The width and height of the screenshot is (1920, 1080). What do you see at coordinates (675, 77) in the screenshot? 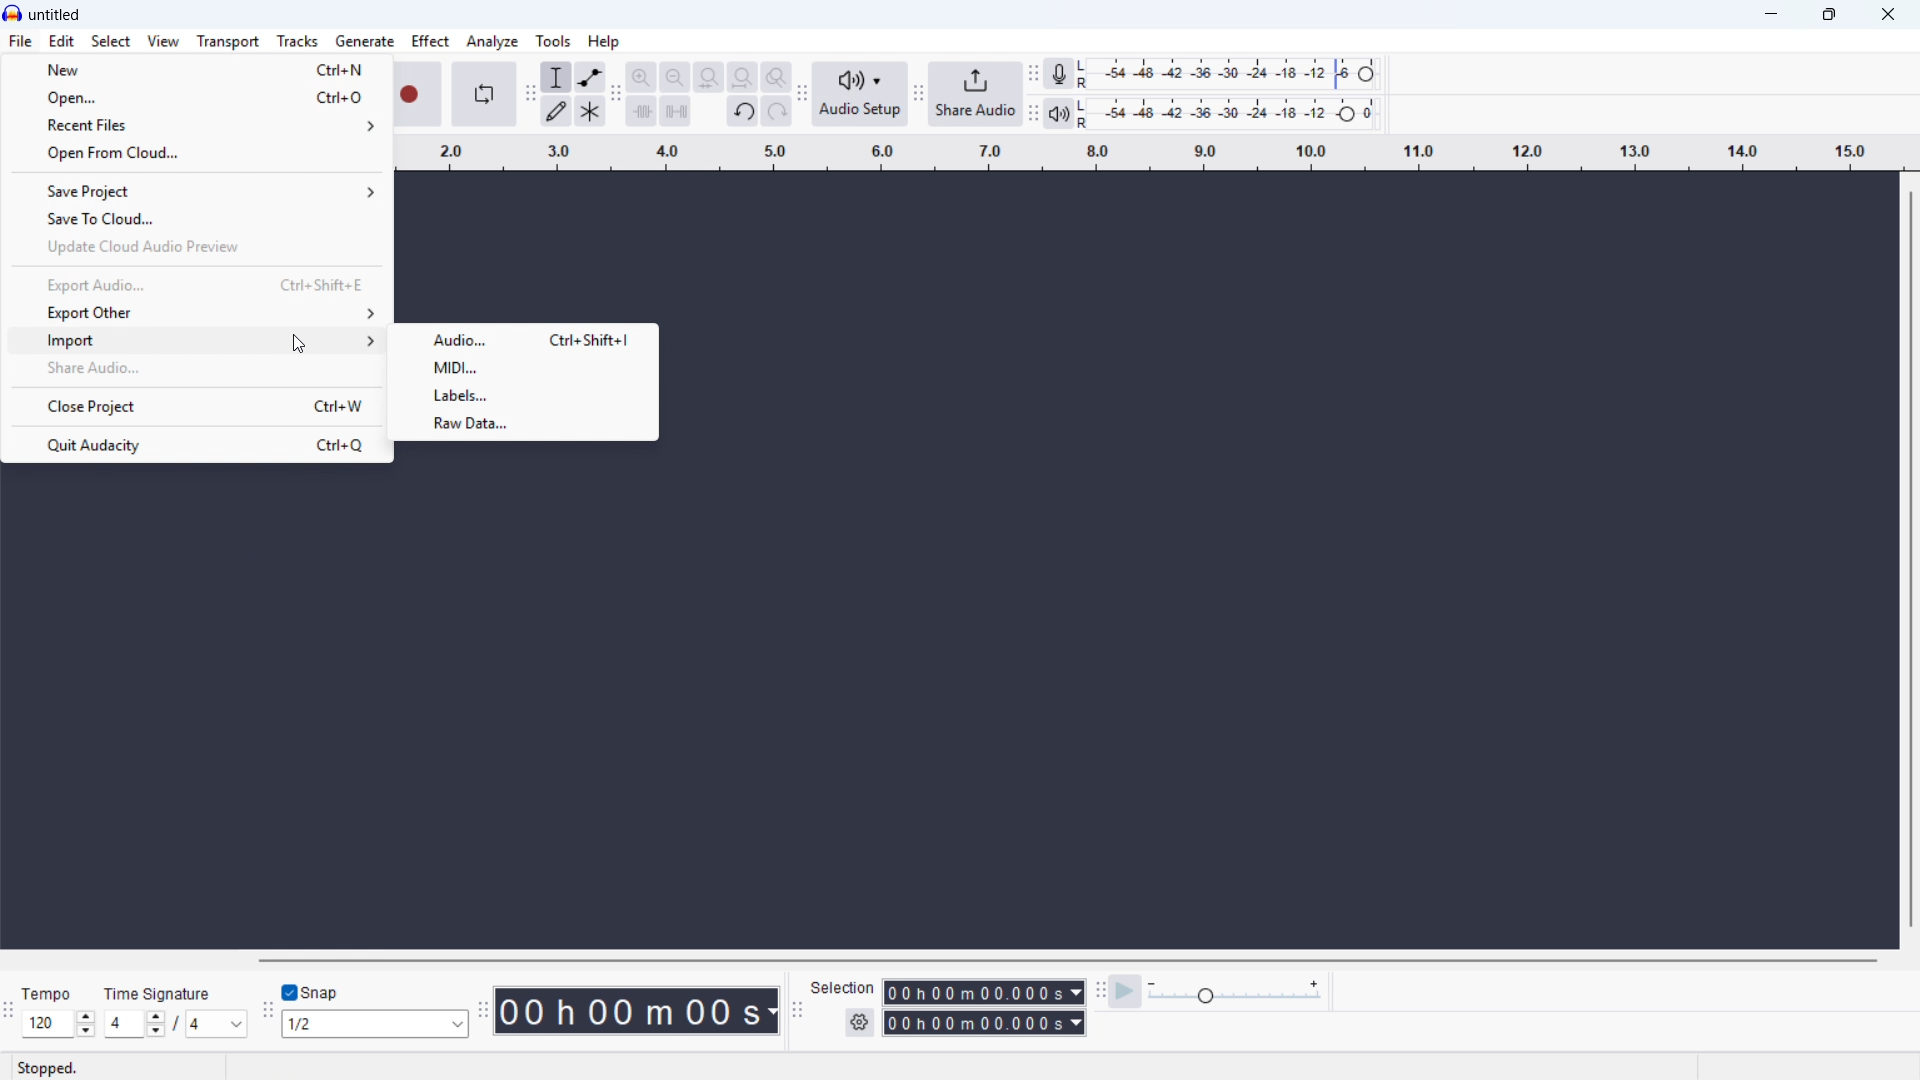
I see `Zoom out ` at bounding box center [675, 77].